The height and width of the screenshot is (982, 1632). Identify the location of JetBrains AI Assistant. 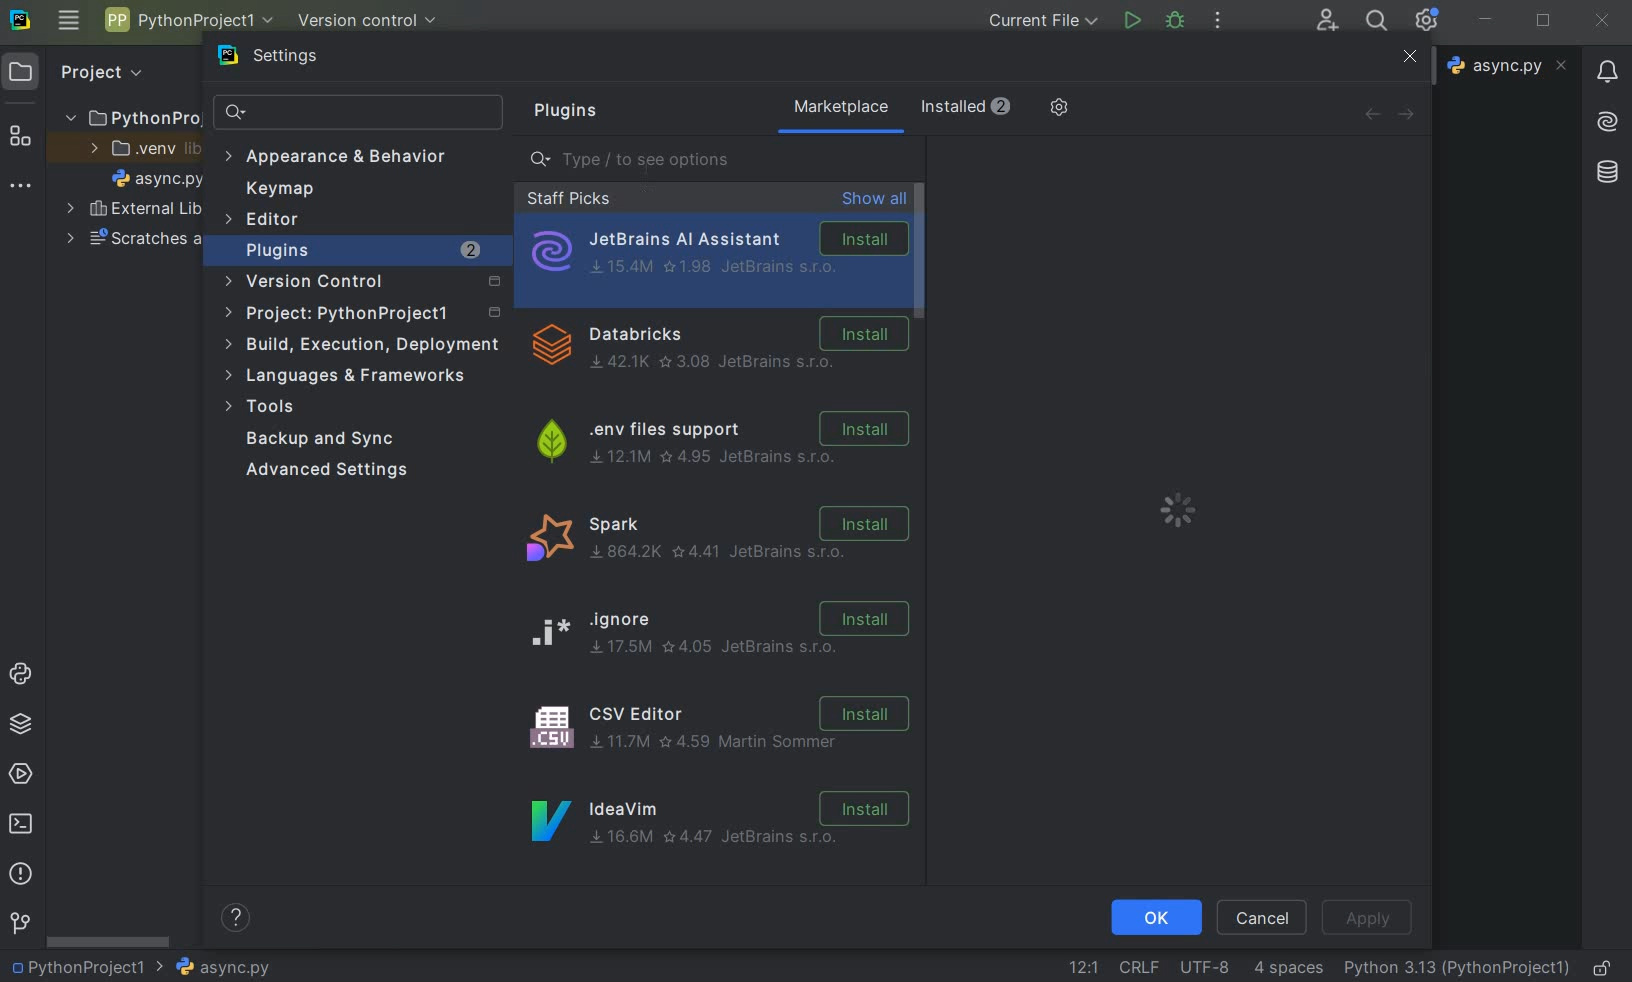
(712, 246).